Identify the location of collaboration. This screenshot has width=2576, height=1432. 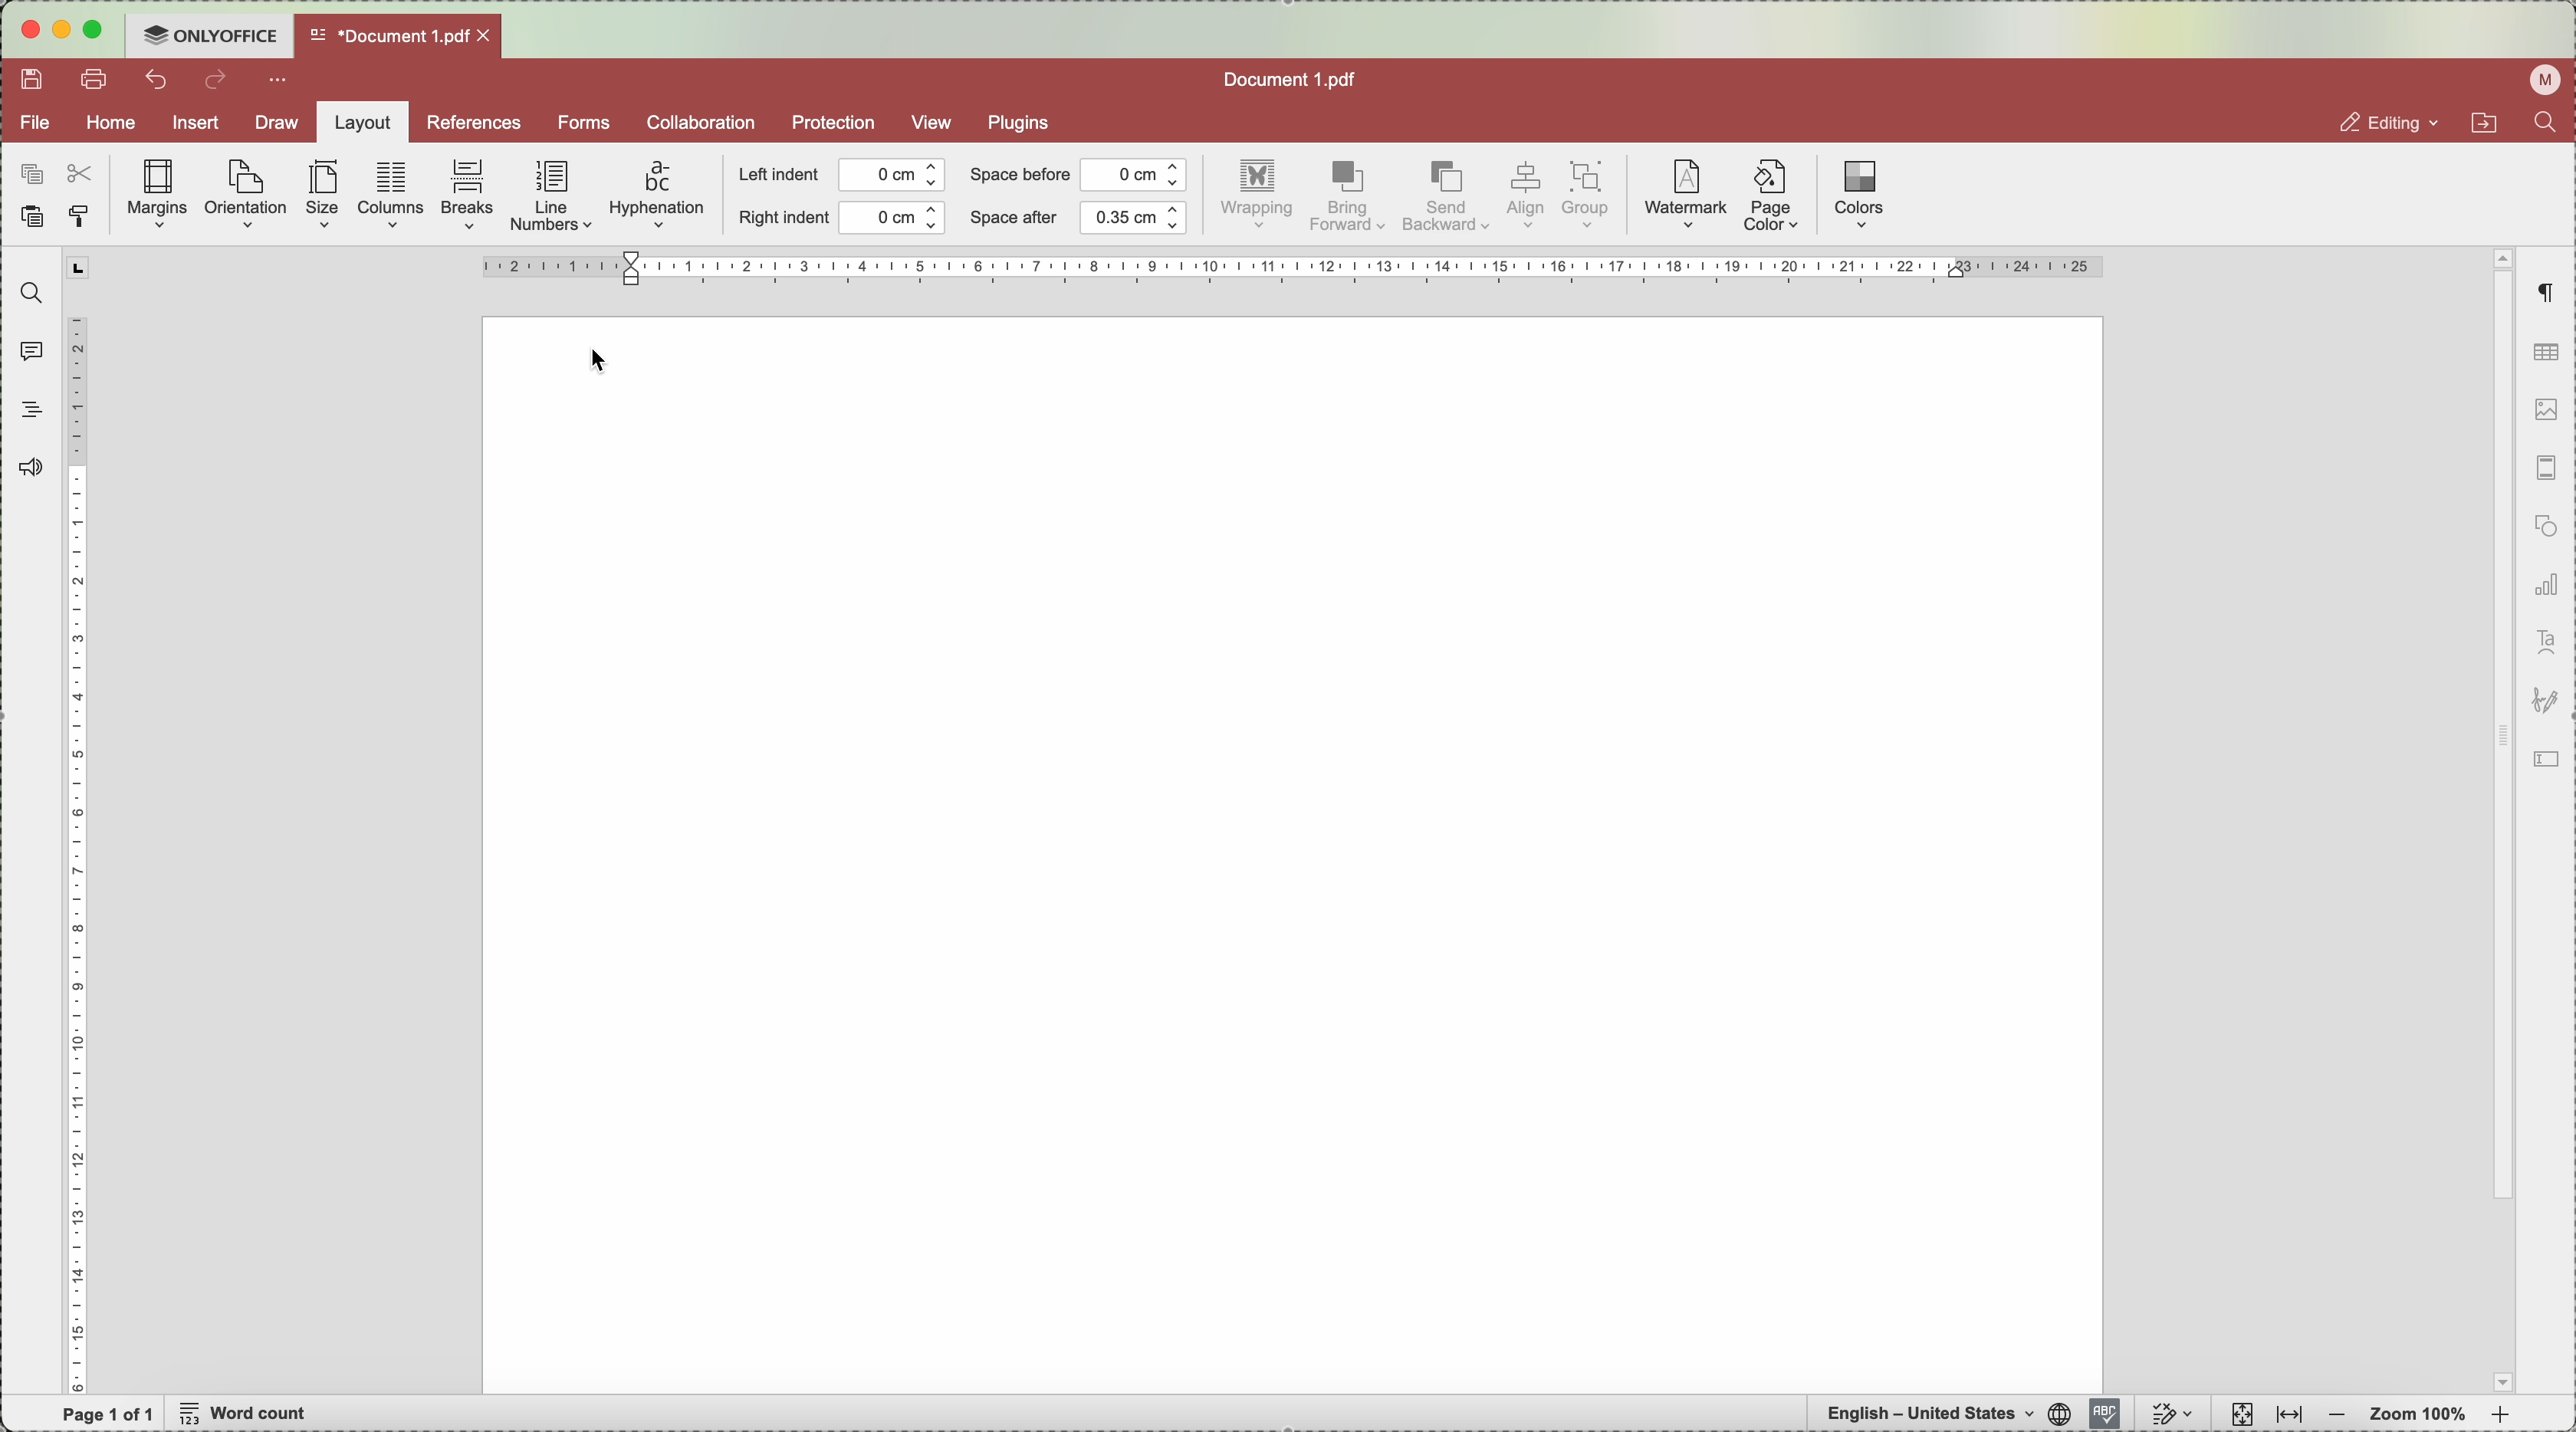
(700, 122).